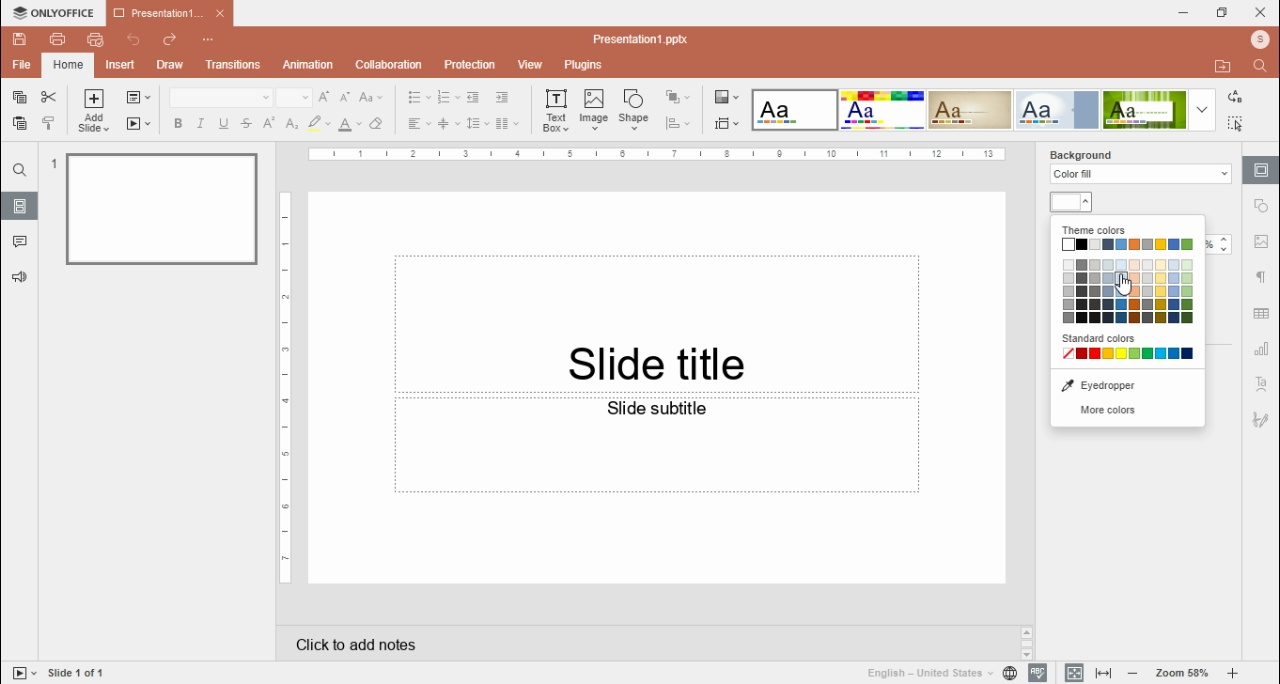 This screenshot has height=684, width=1280. Describe the element at coordinates (507, 124) in the screenshot. I see `insert columns` at that location.